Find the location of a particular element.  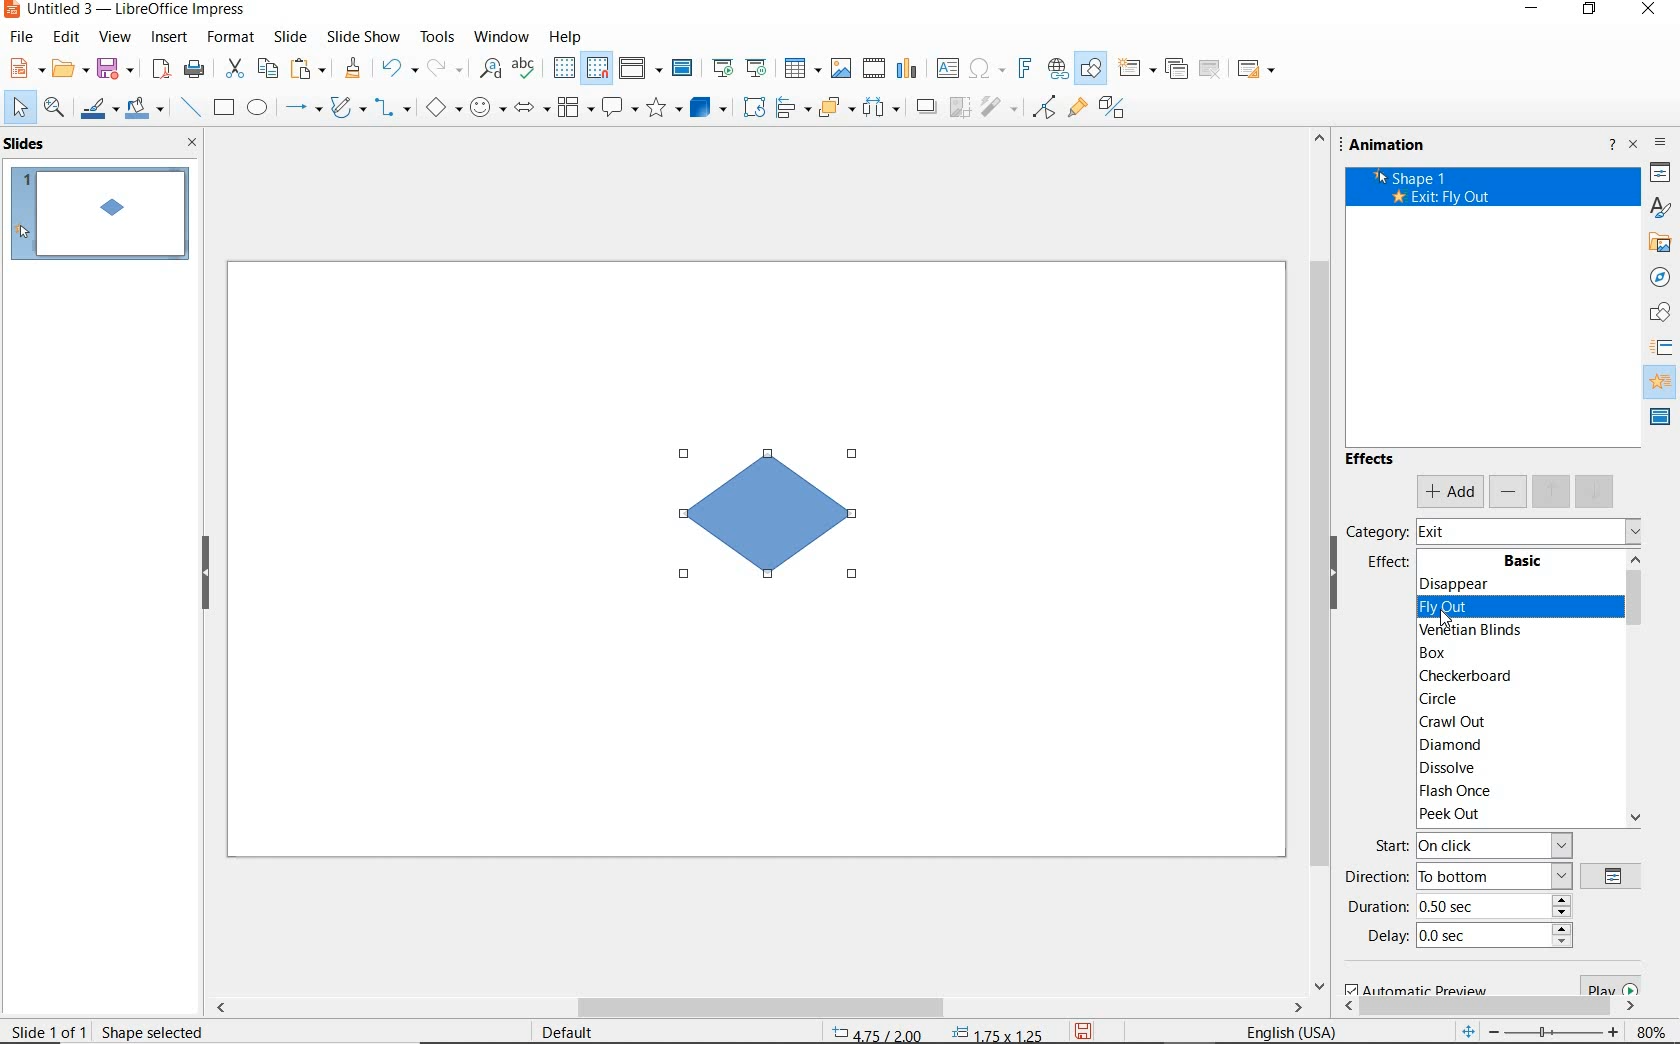

circle is located at coordinates (1516, 699).